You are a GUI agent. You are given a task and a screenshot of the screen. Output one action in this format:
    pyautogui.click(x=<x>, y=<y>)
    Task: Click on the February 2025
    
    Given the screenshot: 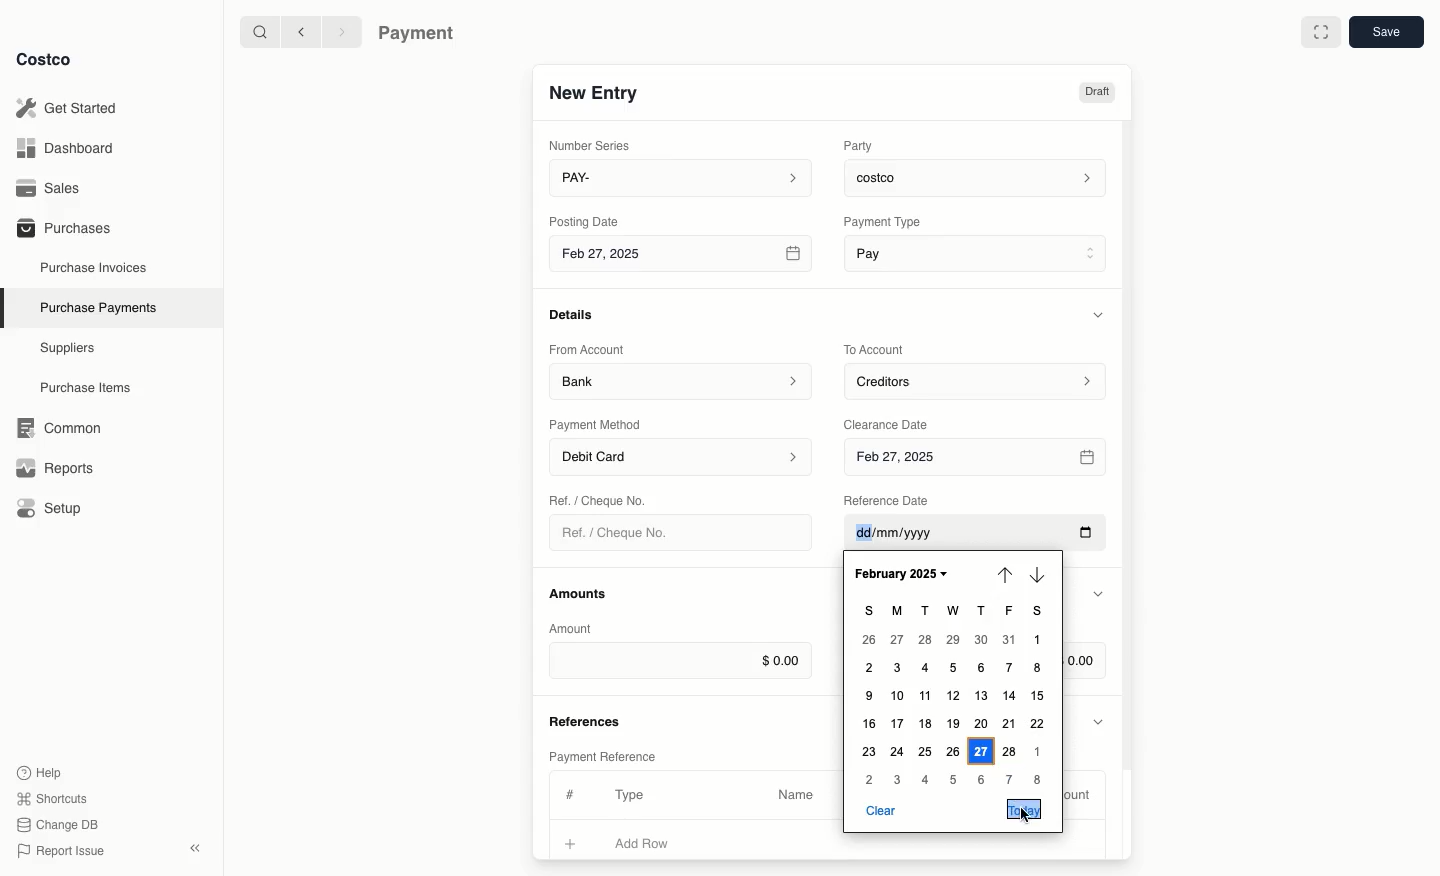 What is the action you would take?
    pyautogui.click(x=910, y=574)
    